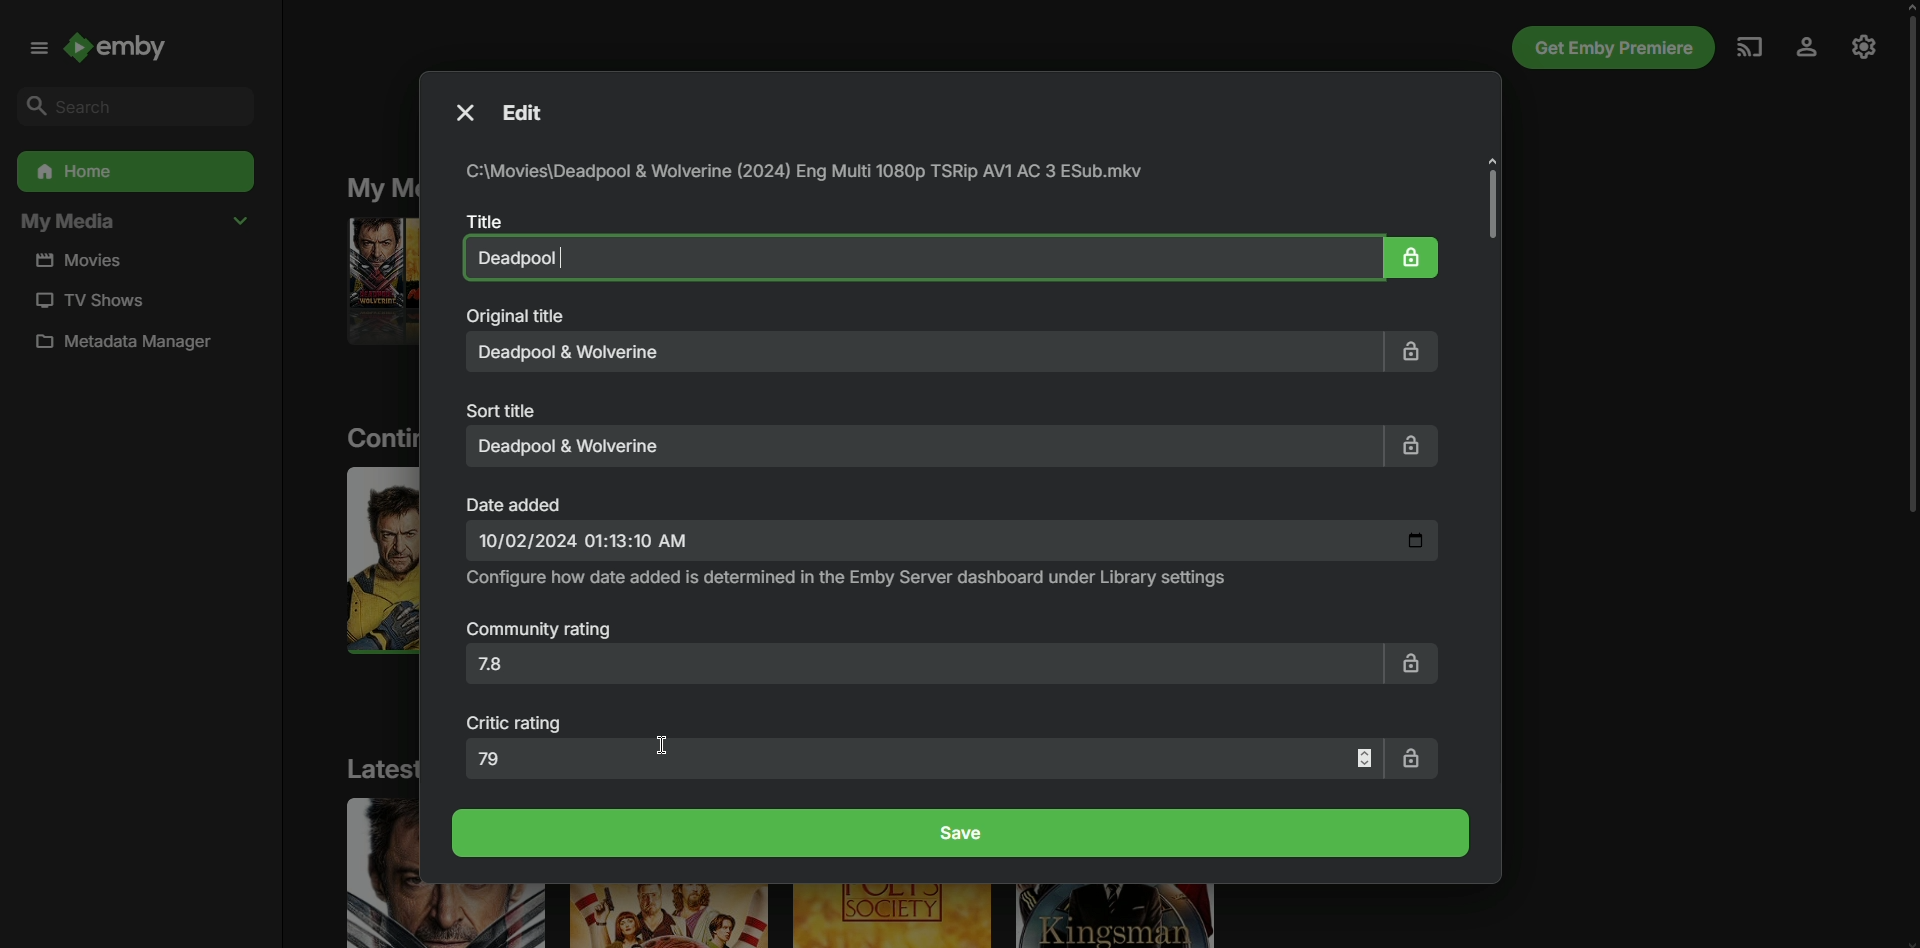 The height and width of the screenshot is (948, 1920). Describe the element at coordinates (925, 758) in the screenshot. I see `79` at that location.